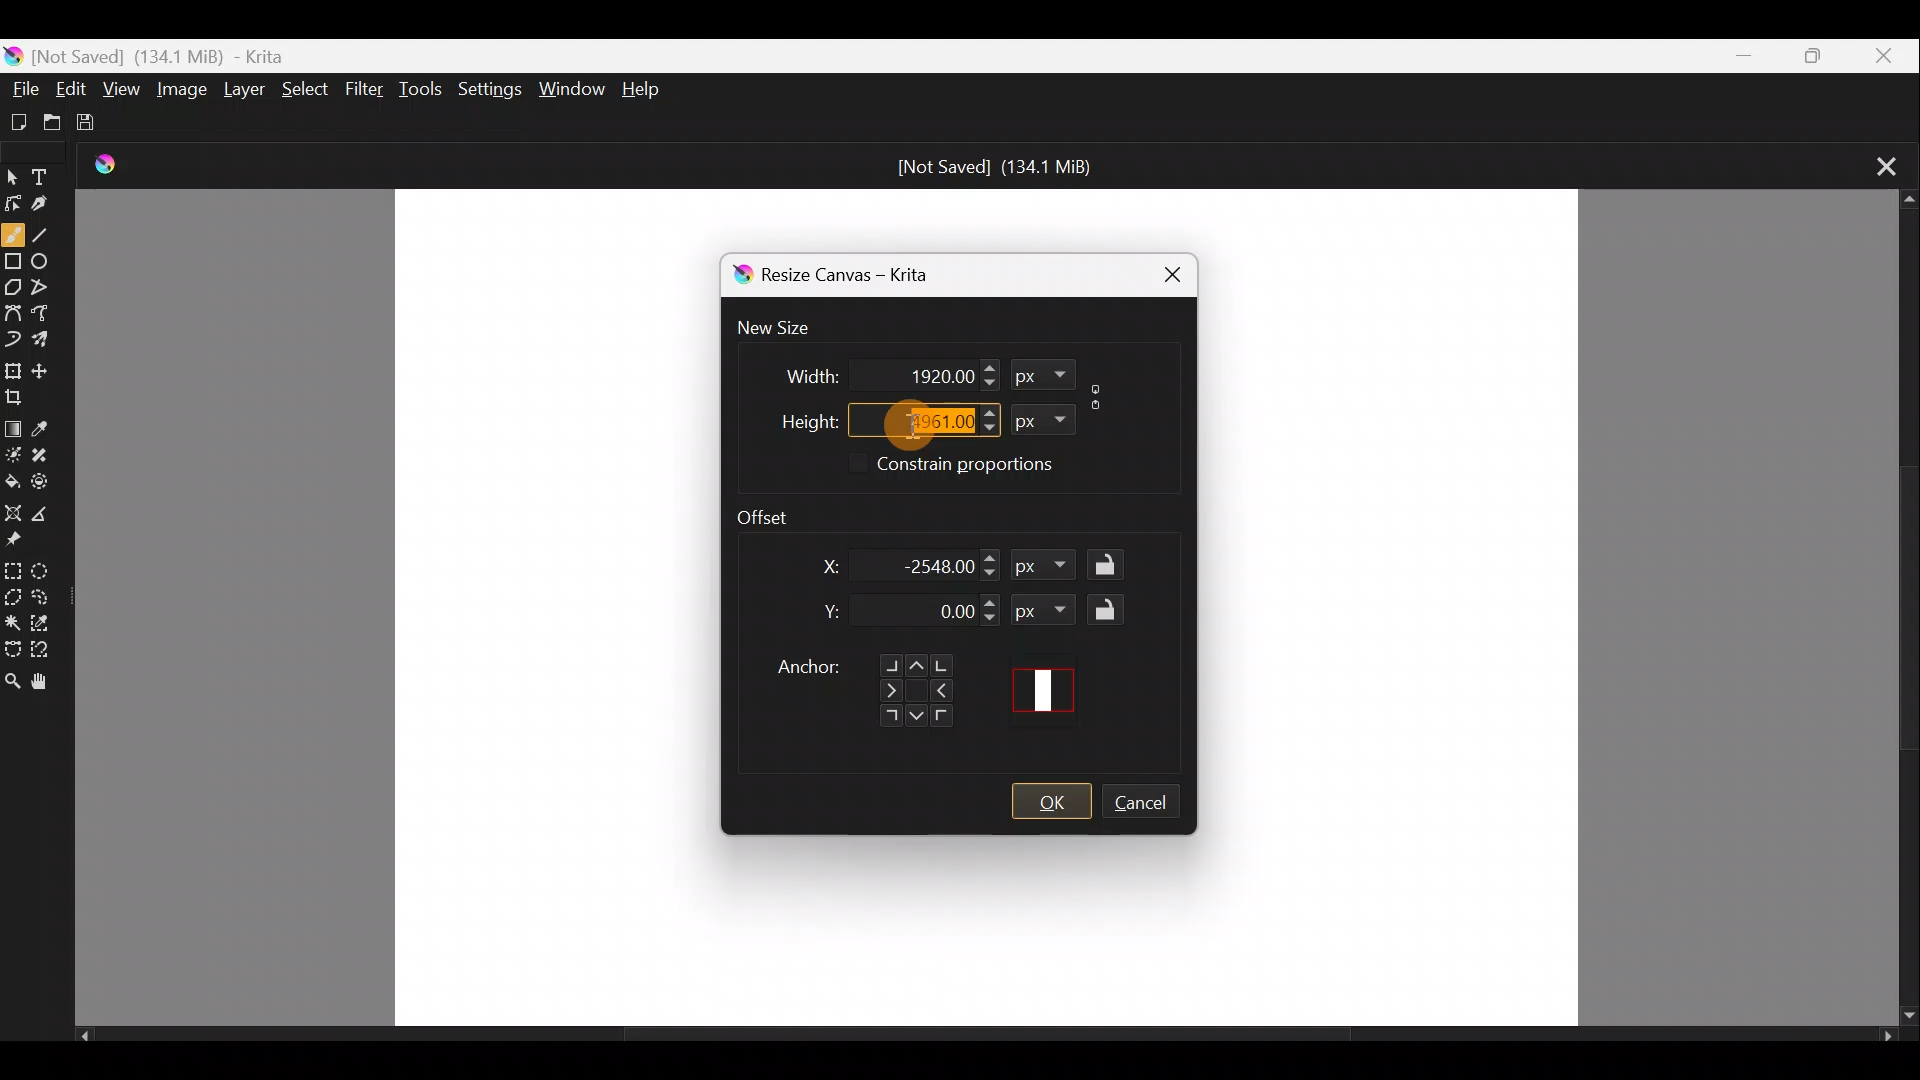  What do you see at coordinates (868, 278) in the screenshot?
I see `Resize canvas - Krita` at bounding box center [868, 278].